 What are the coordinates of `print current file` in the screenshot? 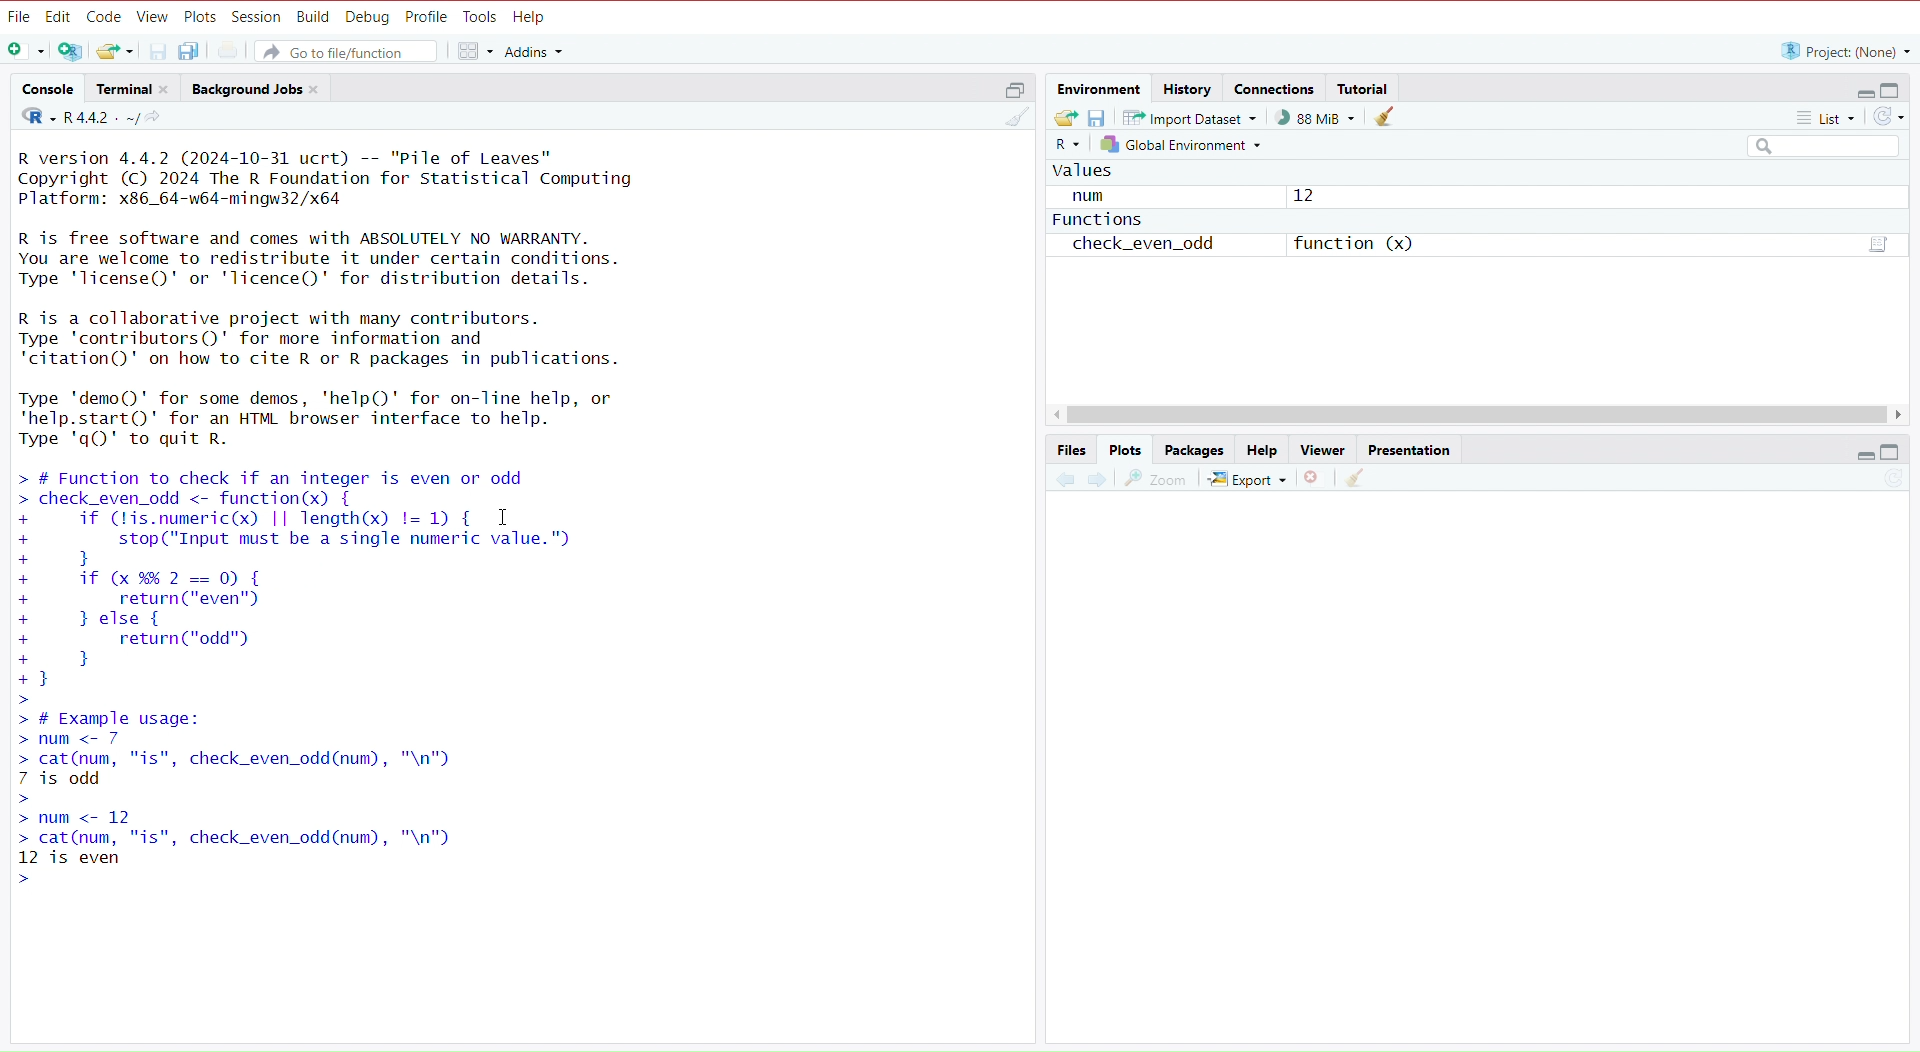 It's located at (231, 51).